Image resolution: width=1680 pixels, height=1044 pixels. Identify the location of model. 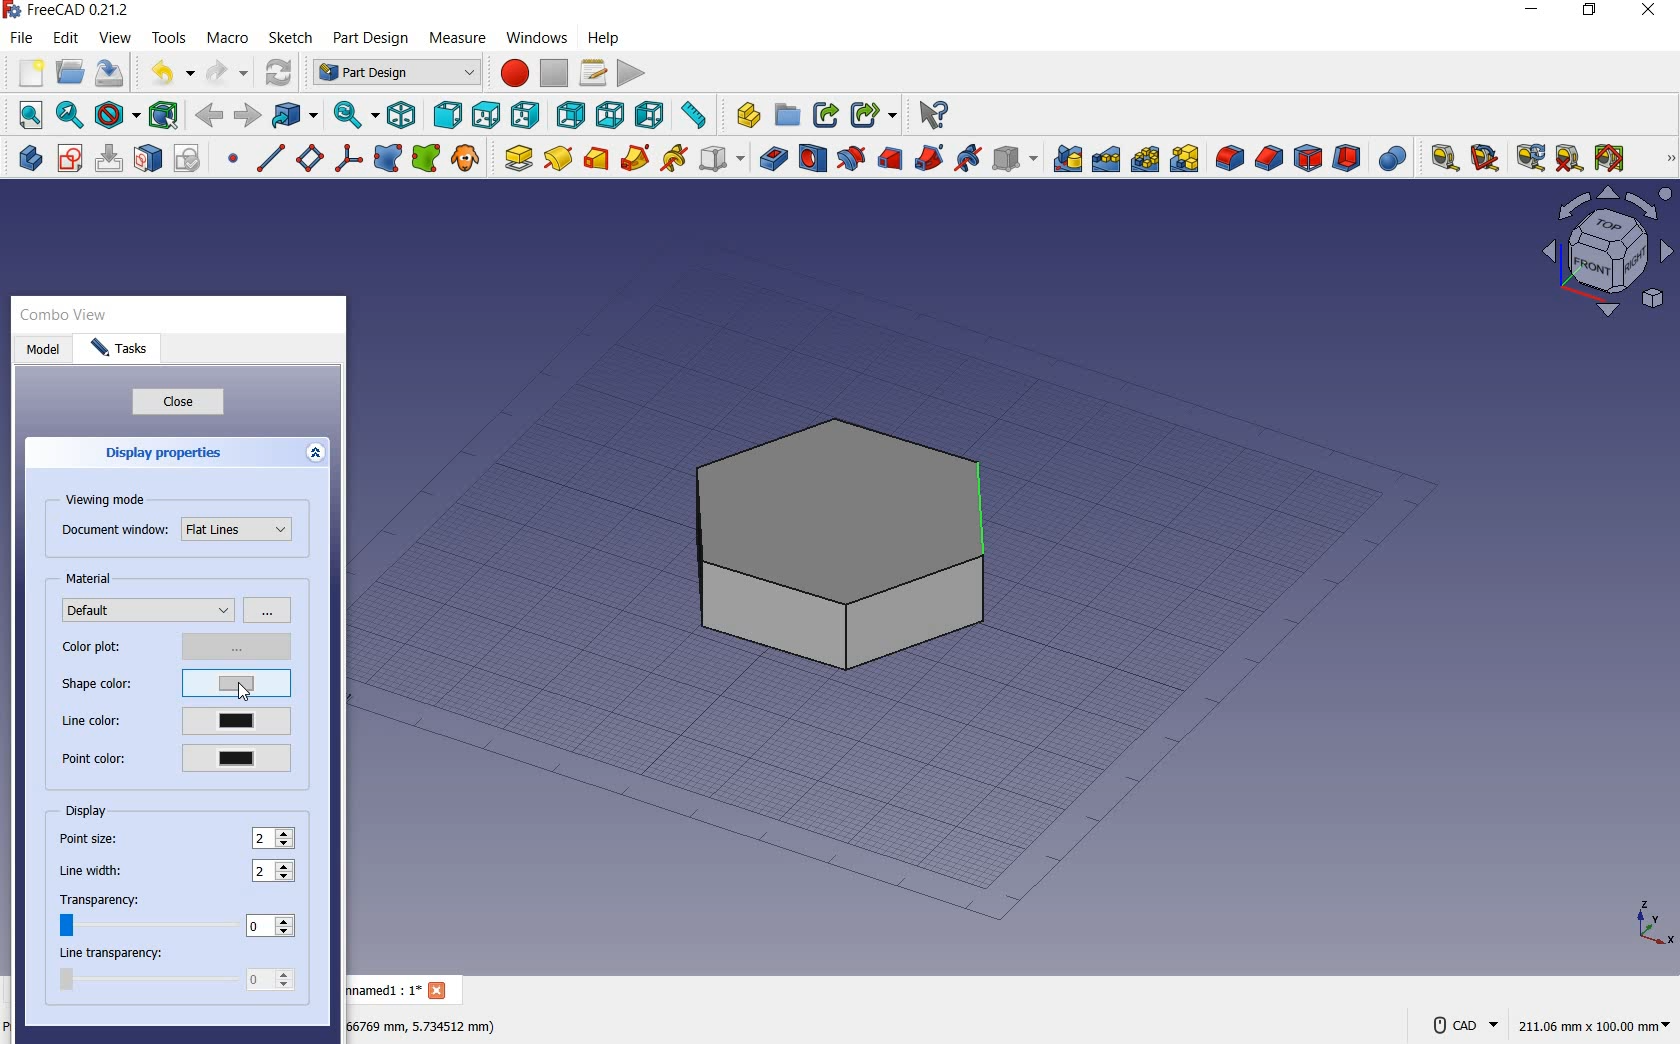
(44, 350).